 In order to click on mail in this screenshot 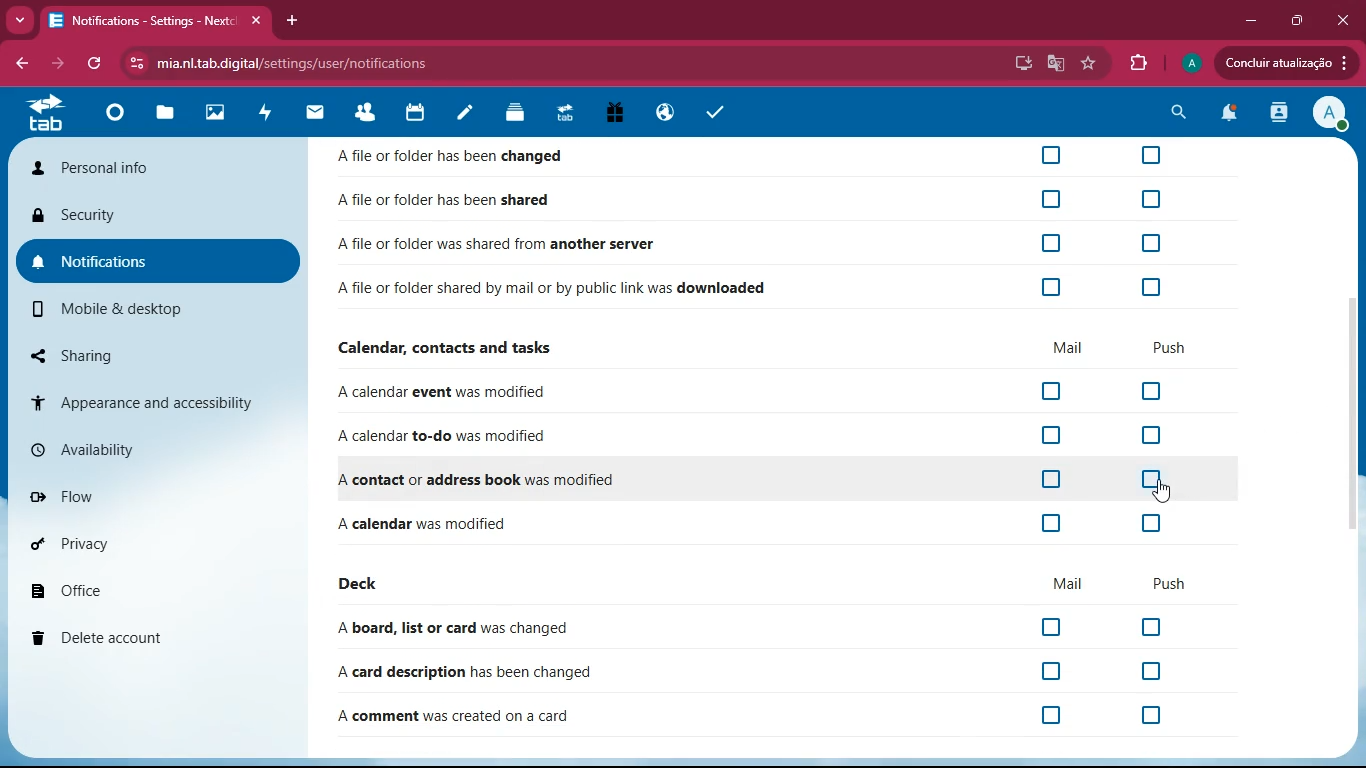, I will do `click(1071, 580)`.